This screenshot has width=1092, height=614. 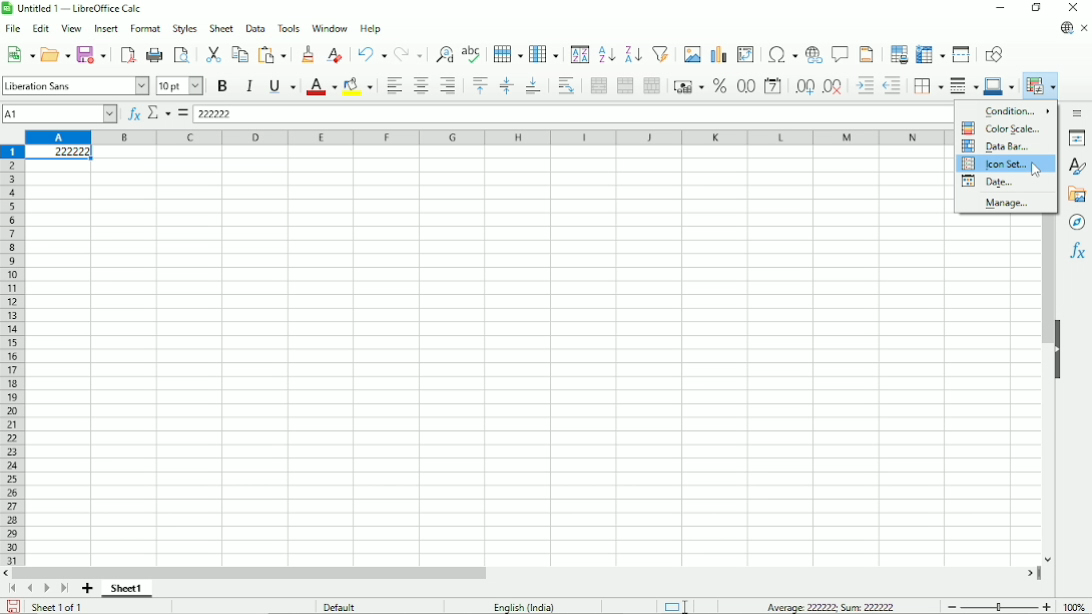 I want to click on Scroll to first page, so click(x=13, y=589).